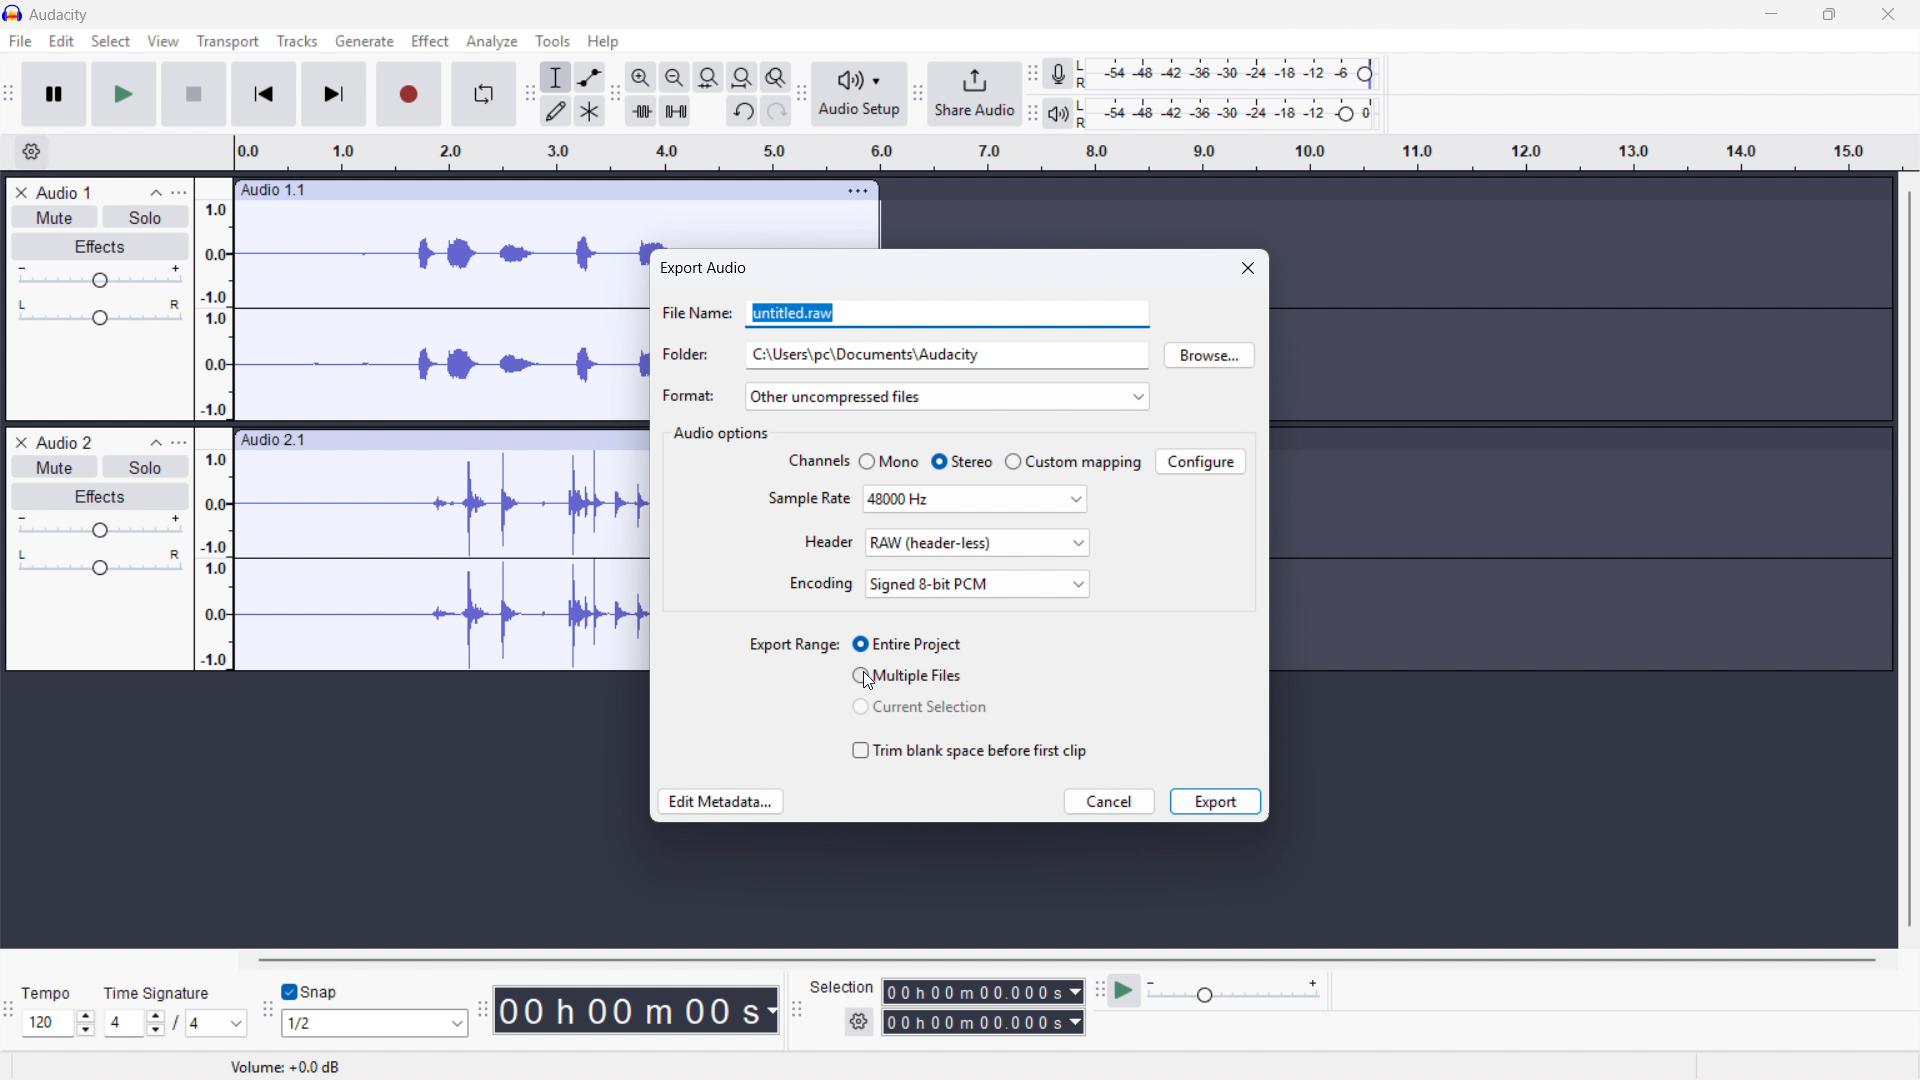 Image resolution: width=1920 pixels, height=1080 pixels. What do you see at coordinates (160, 993) in the screenshot?
I see `time signature` at bounding box center [160, 993].